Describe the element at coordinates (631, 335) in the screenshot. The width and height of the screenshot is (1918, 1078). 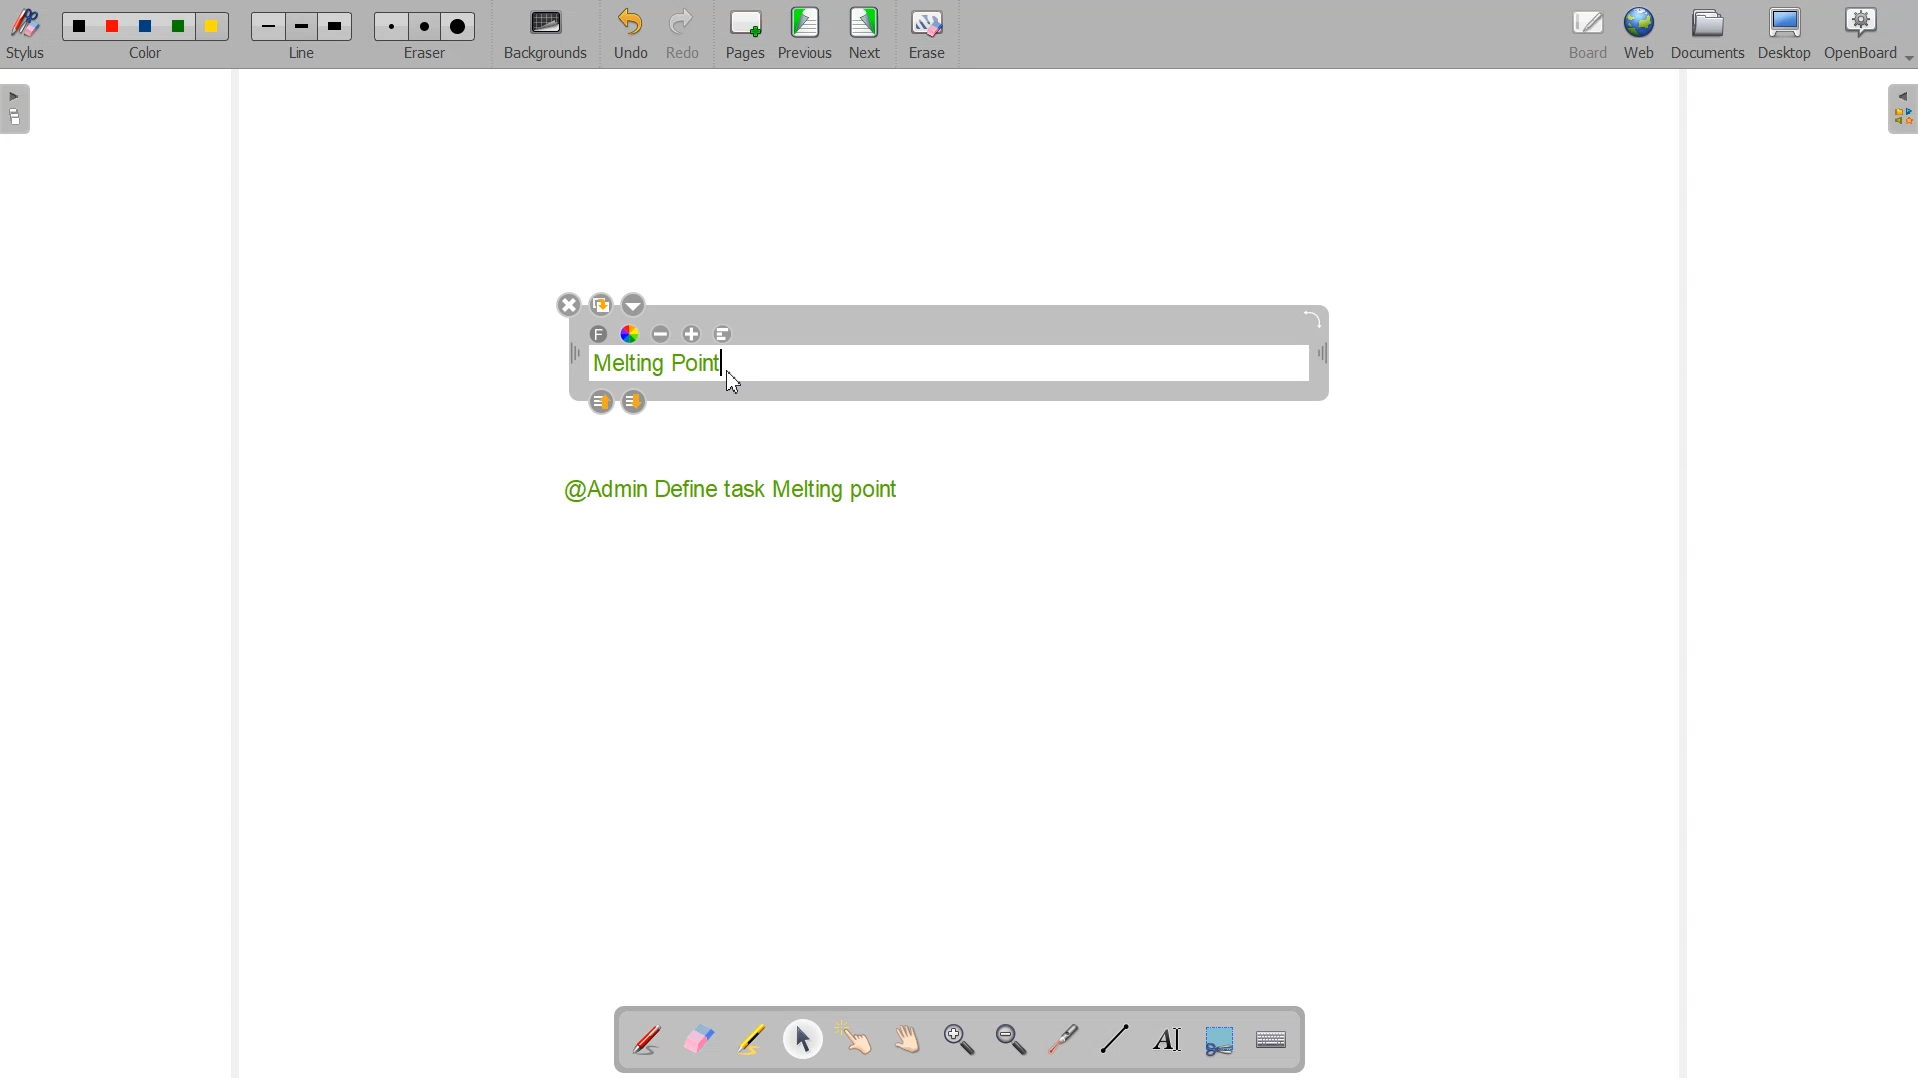
I see `Text Color` at that location.